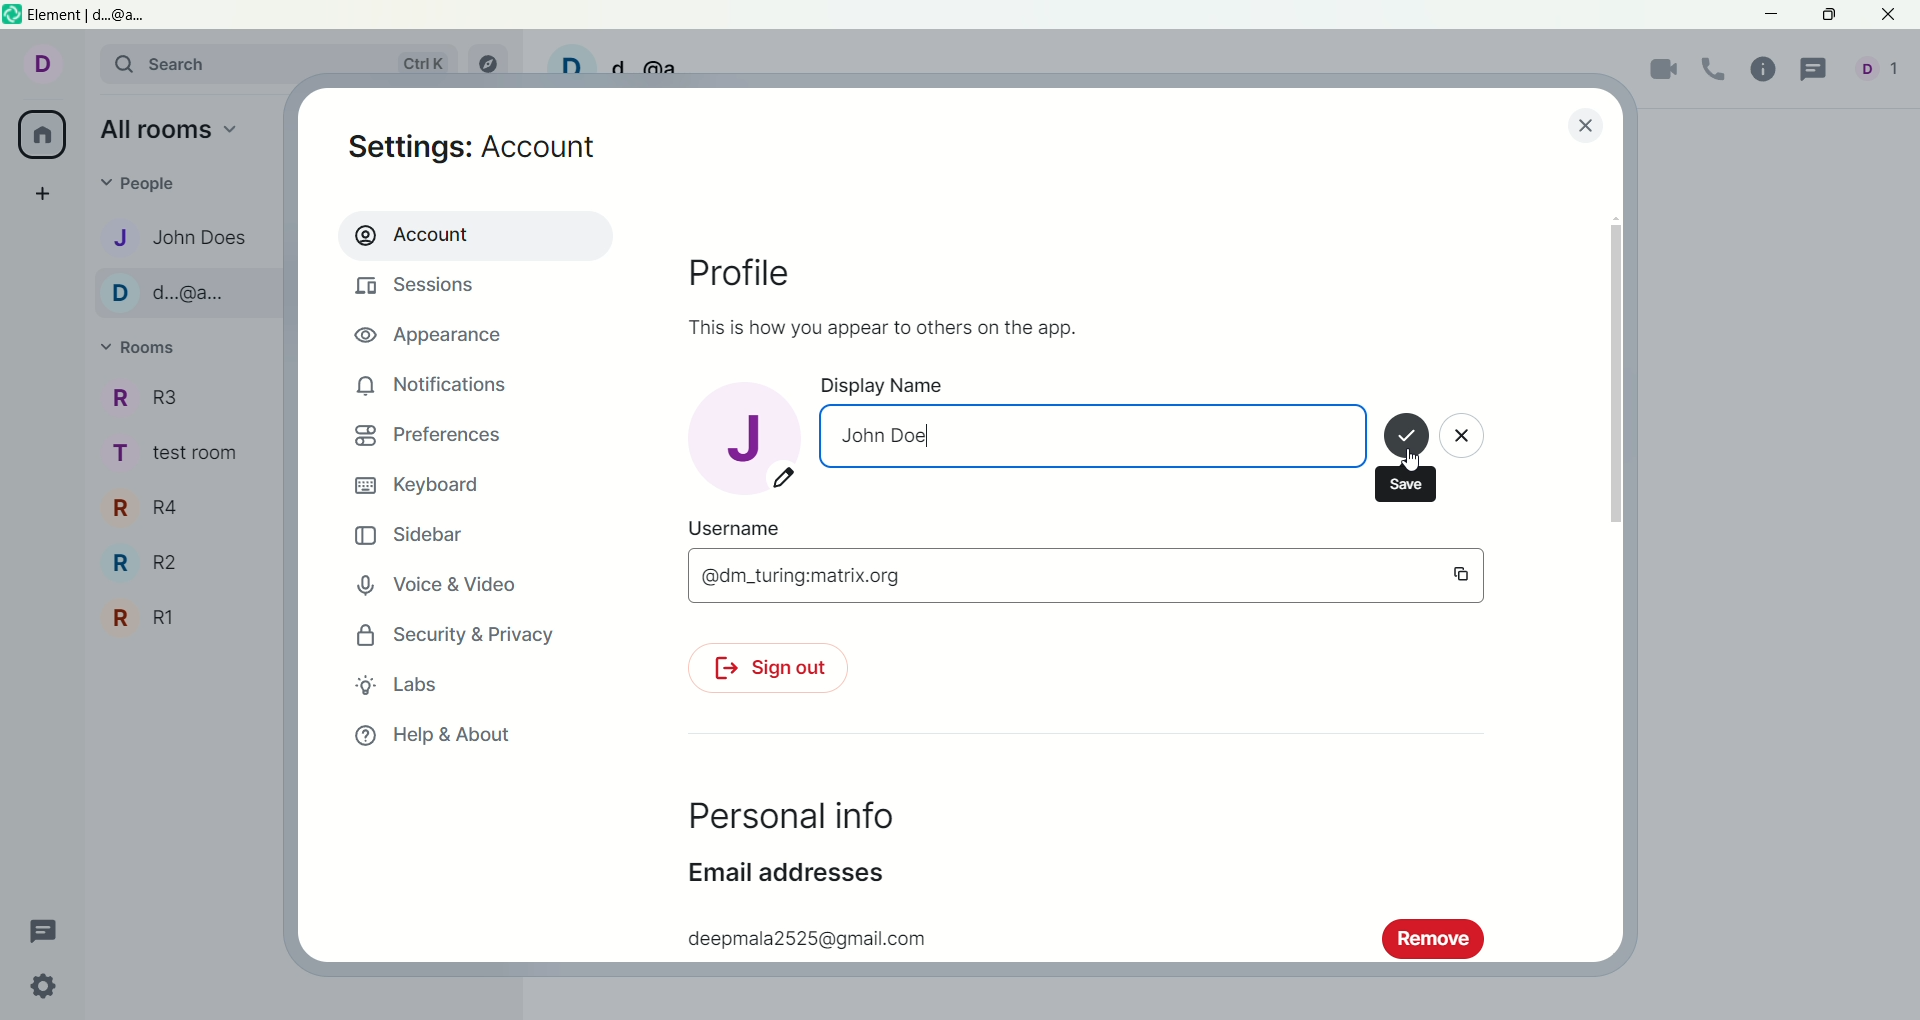 The height and width of the screenshot is (1020, 1920). I want to click on R1, so click(146, 618).